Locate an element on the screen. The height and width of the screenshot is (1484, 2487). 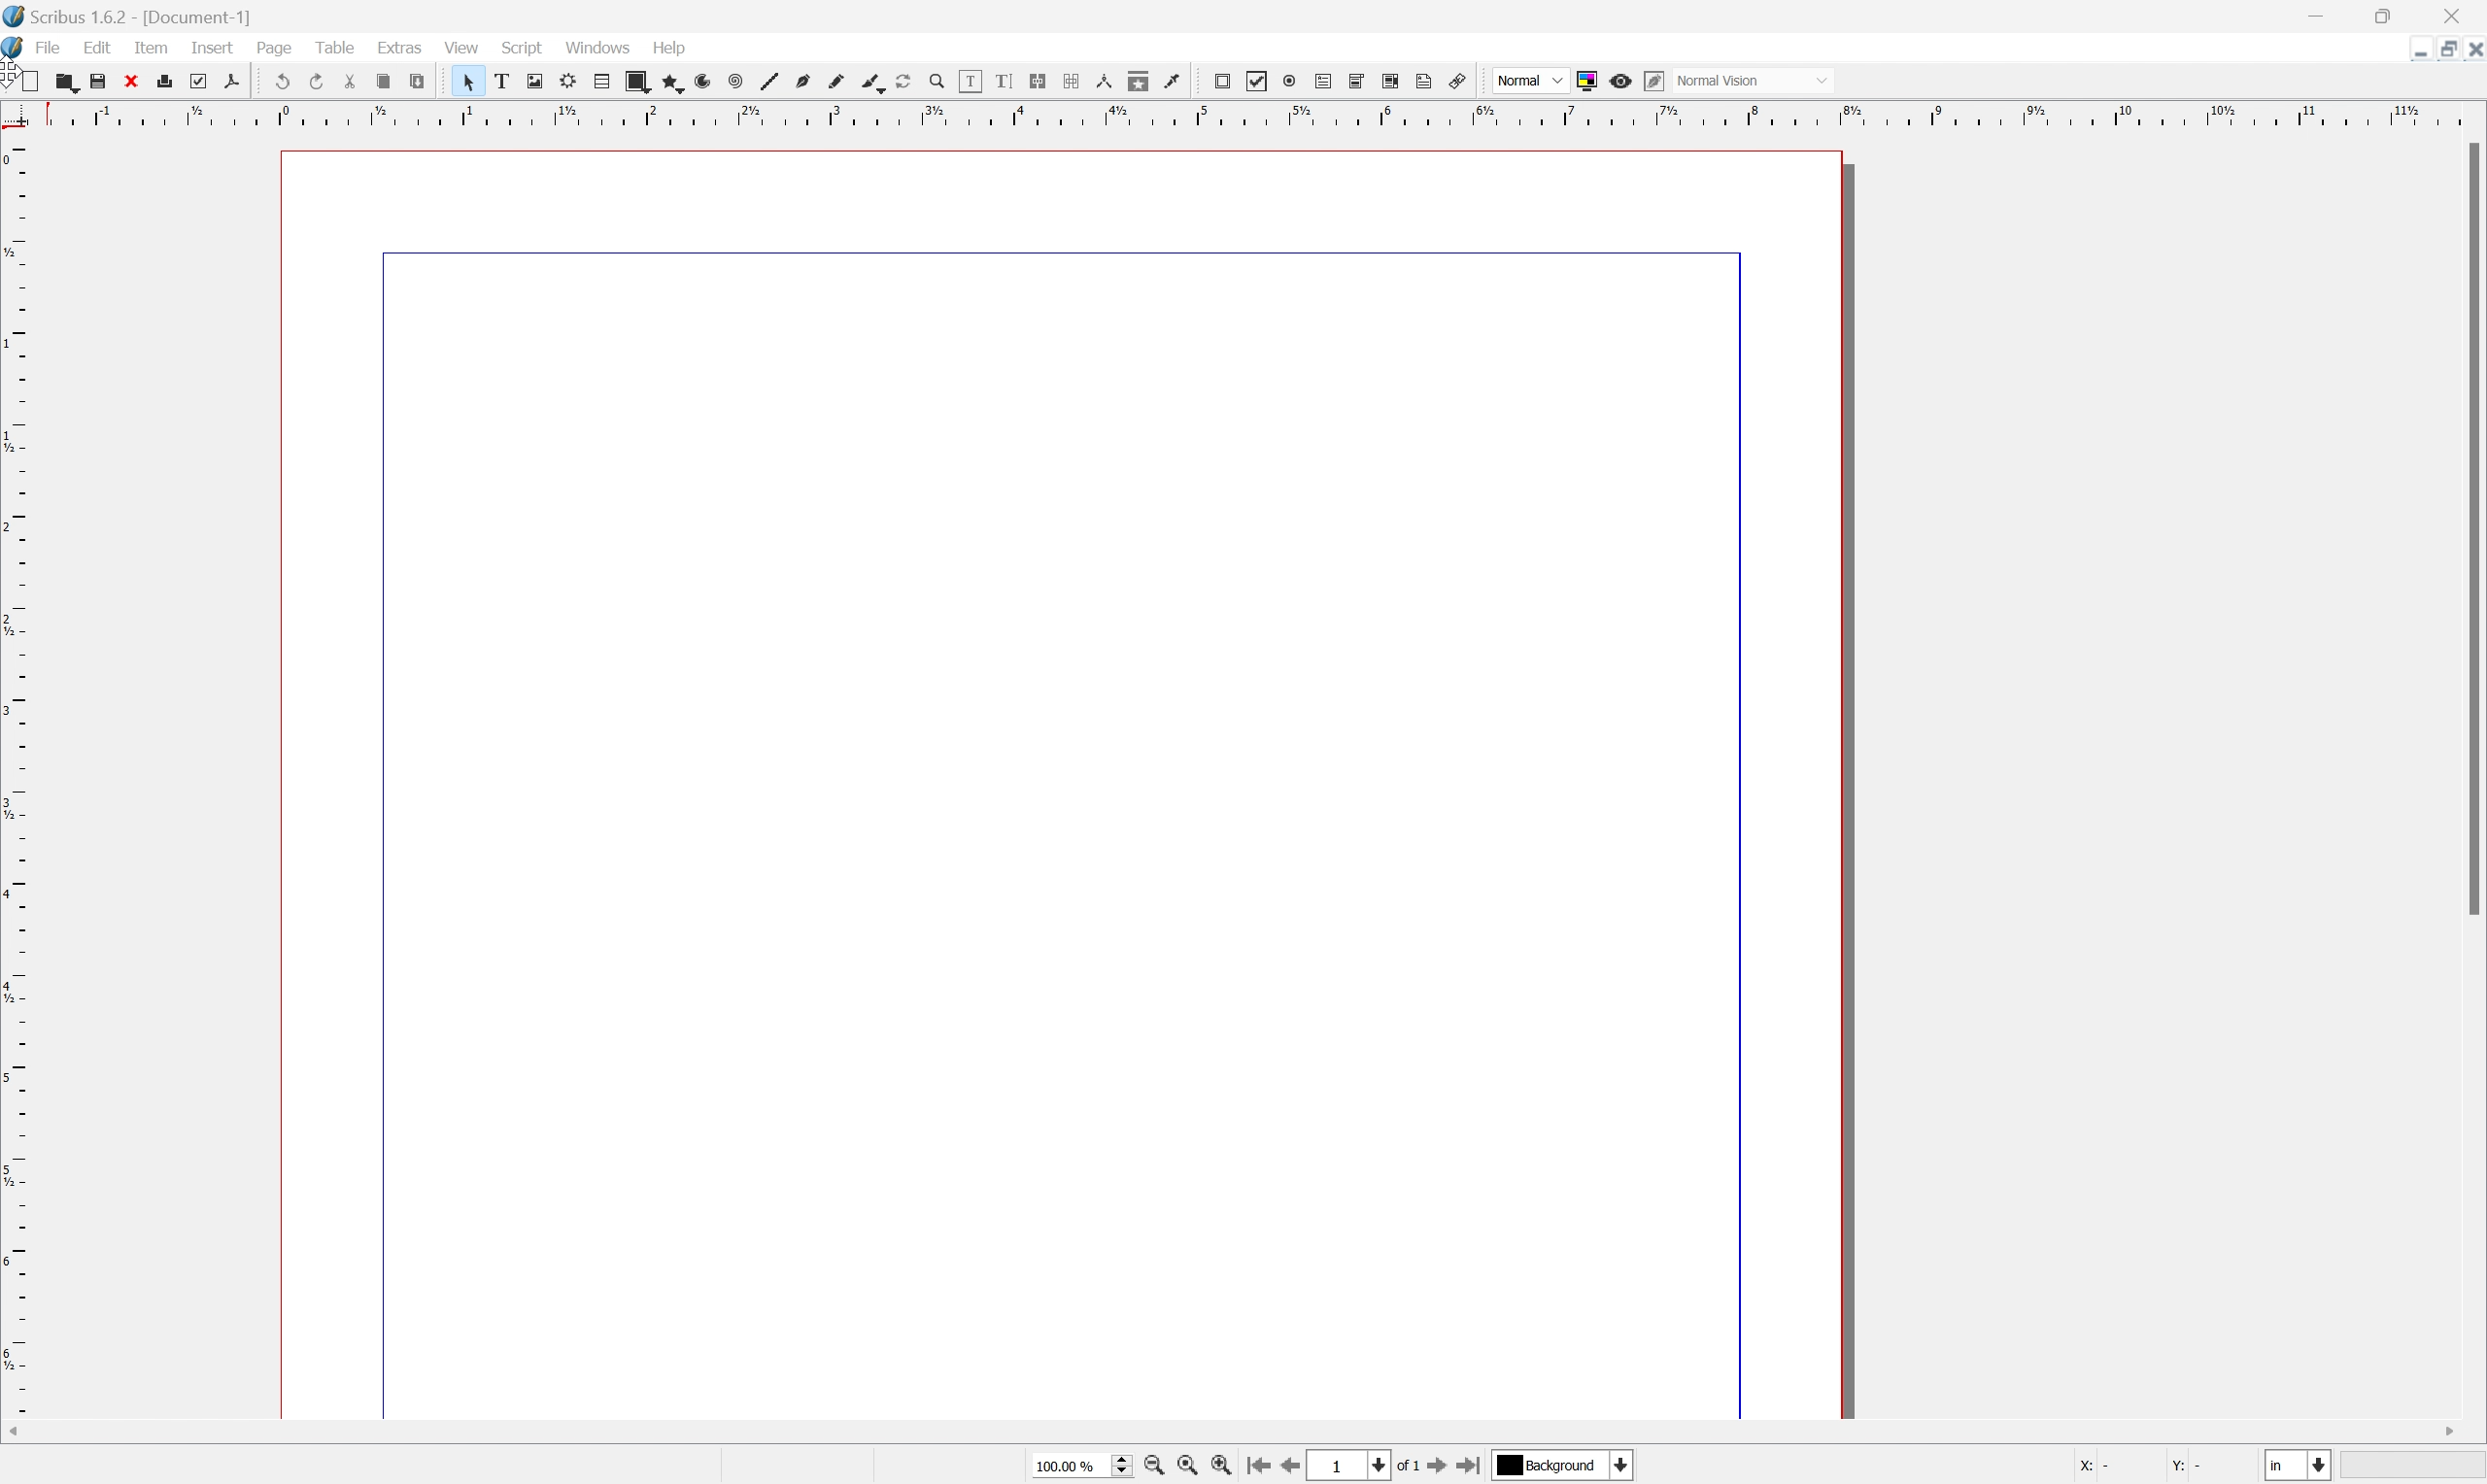
edit text with story editor is located at coordinates (1003, 81).